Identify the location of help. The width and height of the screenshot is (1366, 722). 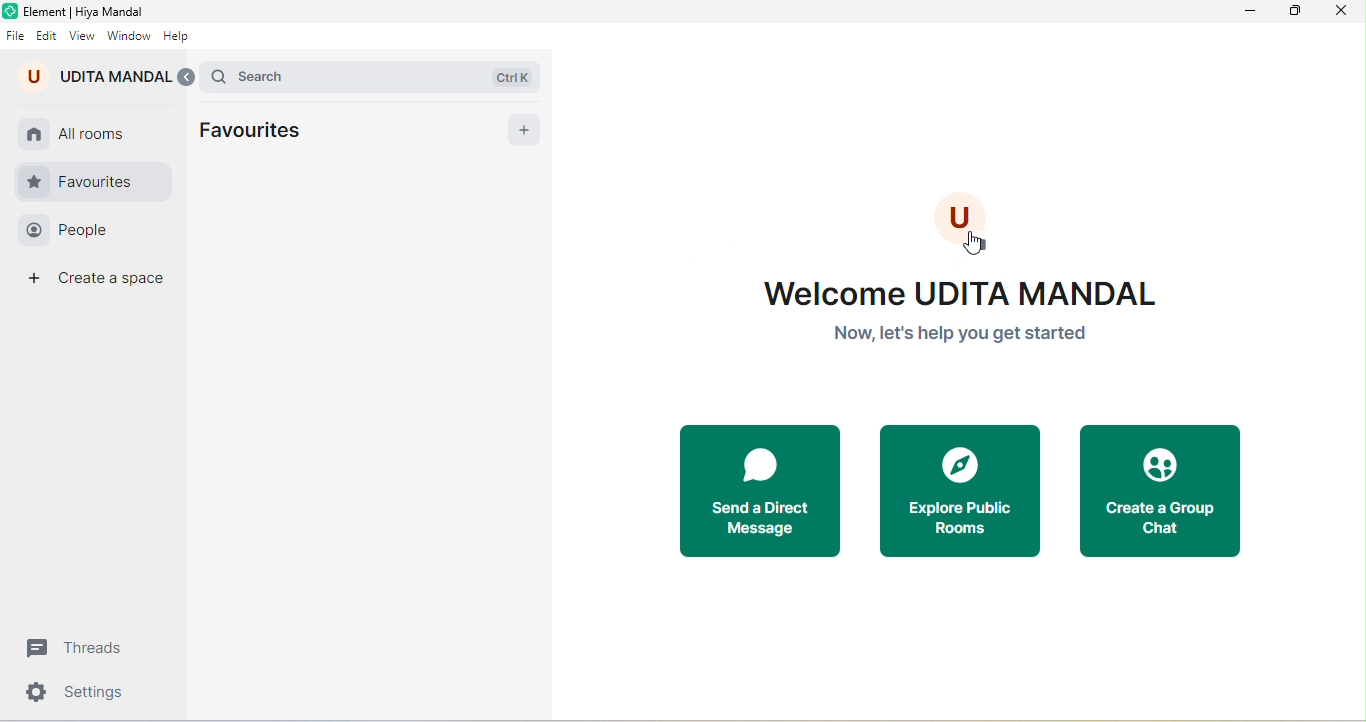
(178, 38).